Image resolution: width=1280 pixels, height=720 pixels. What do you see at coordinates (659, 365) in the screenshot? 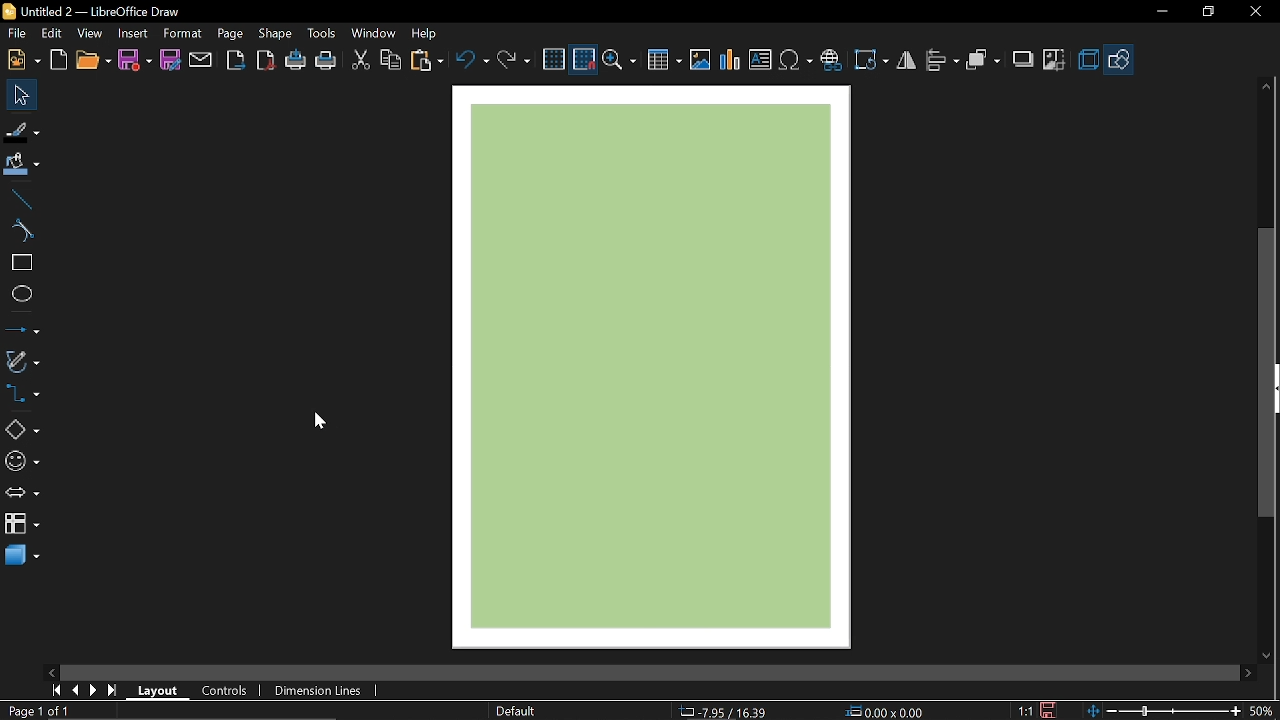
I see `Light green background added` at bounding box center [659, 365].